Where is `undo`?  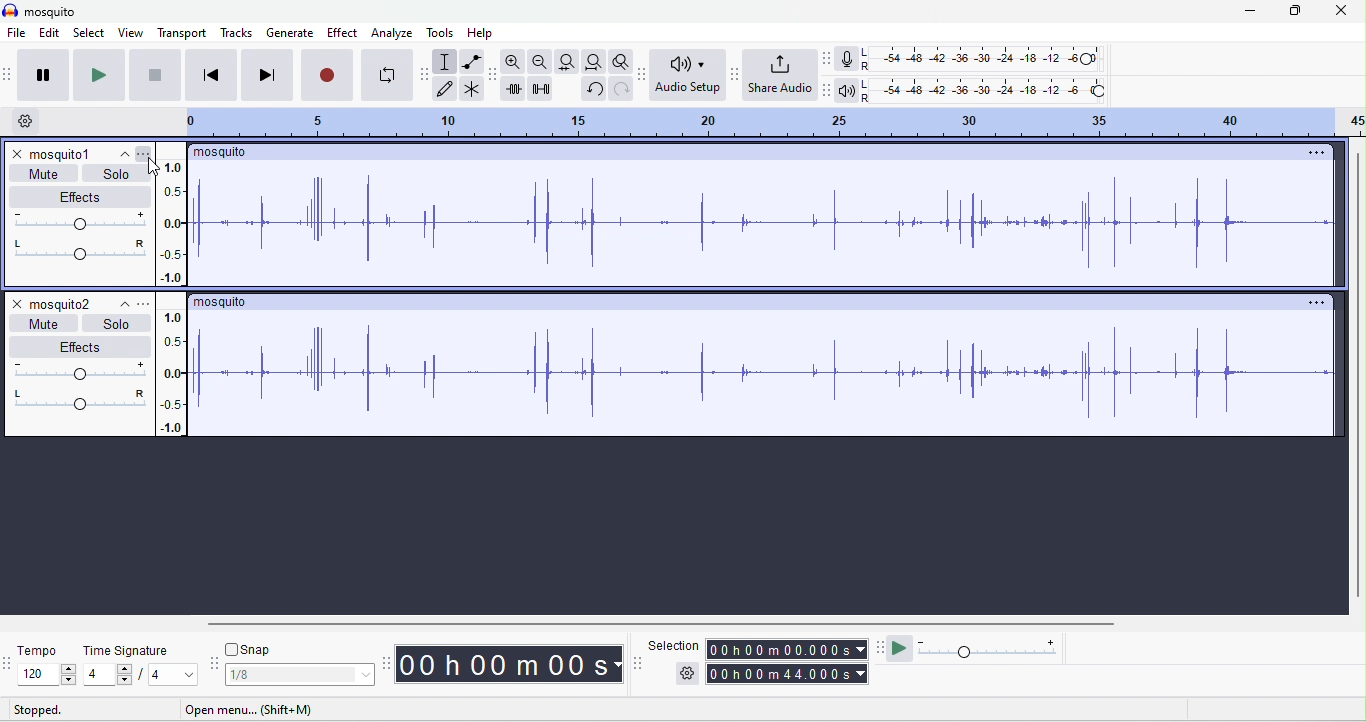
undo is located at coordinates (596, 90).